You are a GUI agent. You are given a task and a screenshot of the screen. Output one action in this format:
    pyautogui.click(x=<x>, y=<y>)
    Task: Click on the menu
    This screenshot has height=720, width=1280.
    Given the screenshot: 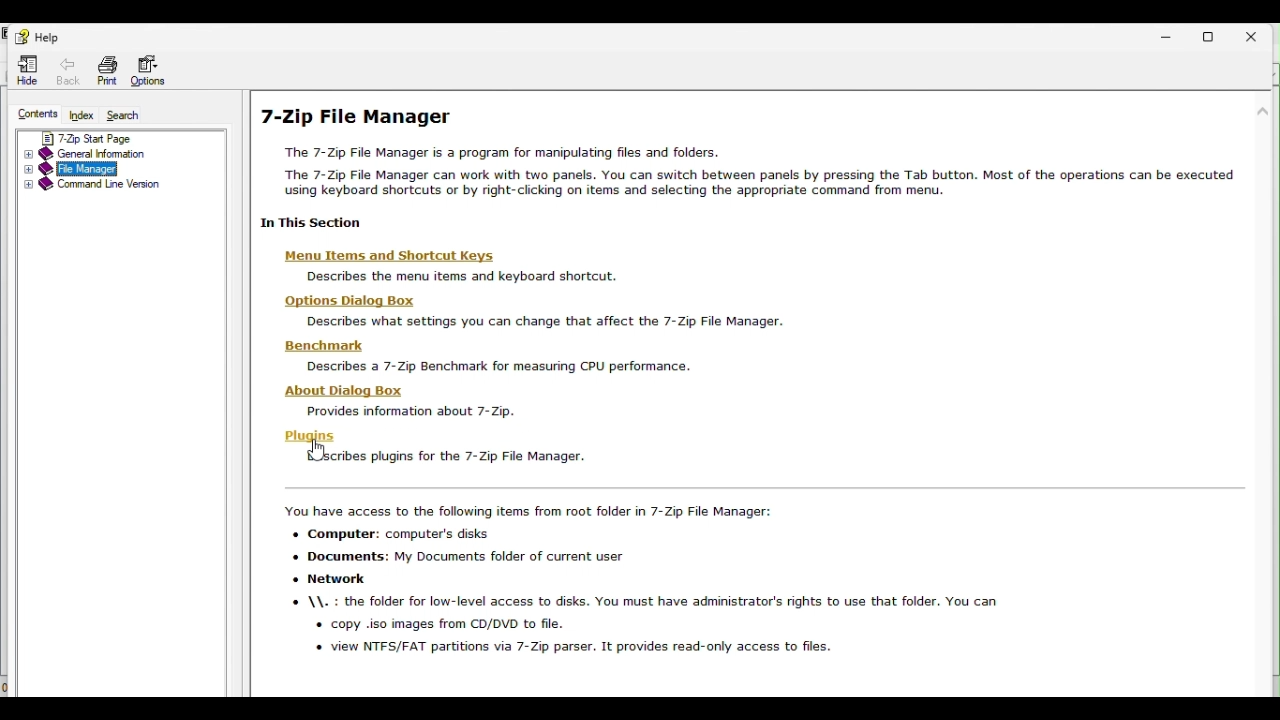 What is the action you would take?
    pyautogui.click(x=388, y=255)
    